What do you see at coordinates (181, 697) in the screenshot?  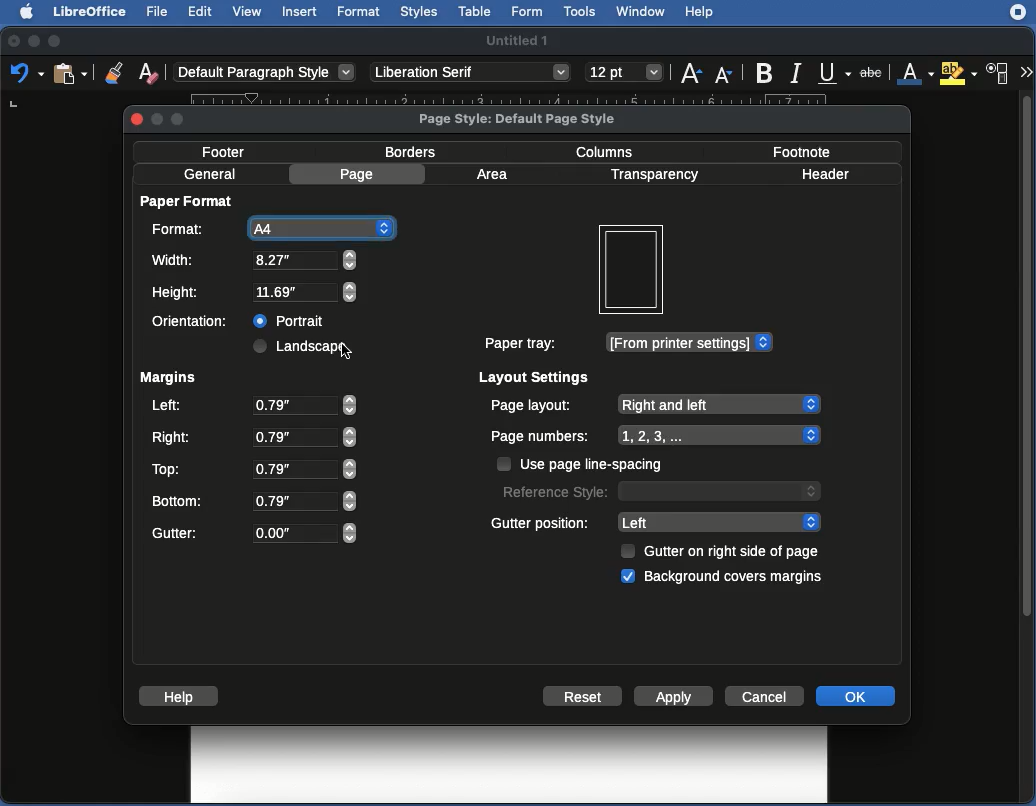 I see `Help` at bounding box center [181, 697].